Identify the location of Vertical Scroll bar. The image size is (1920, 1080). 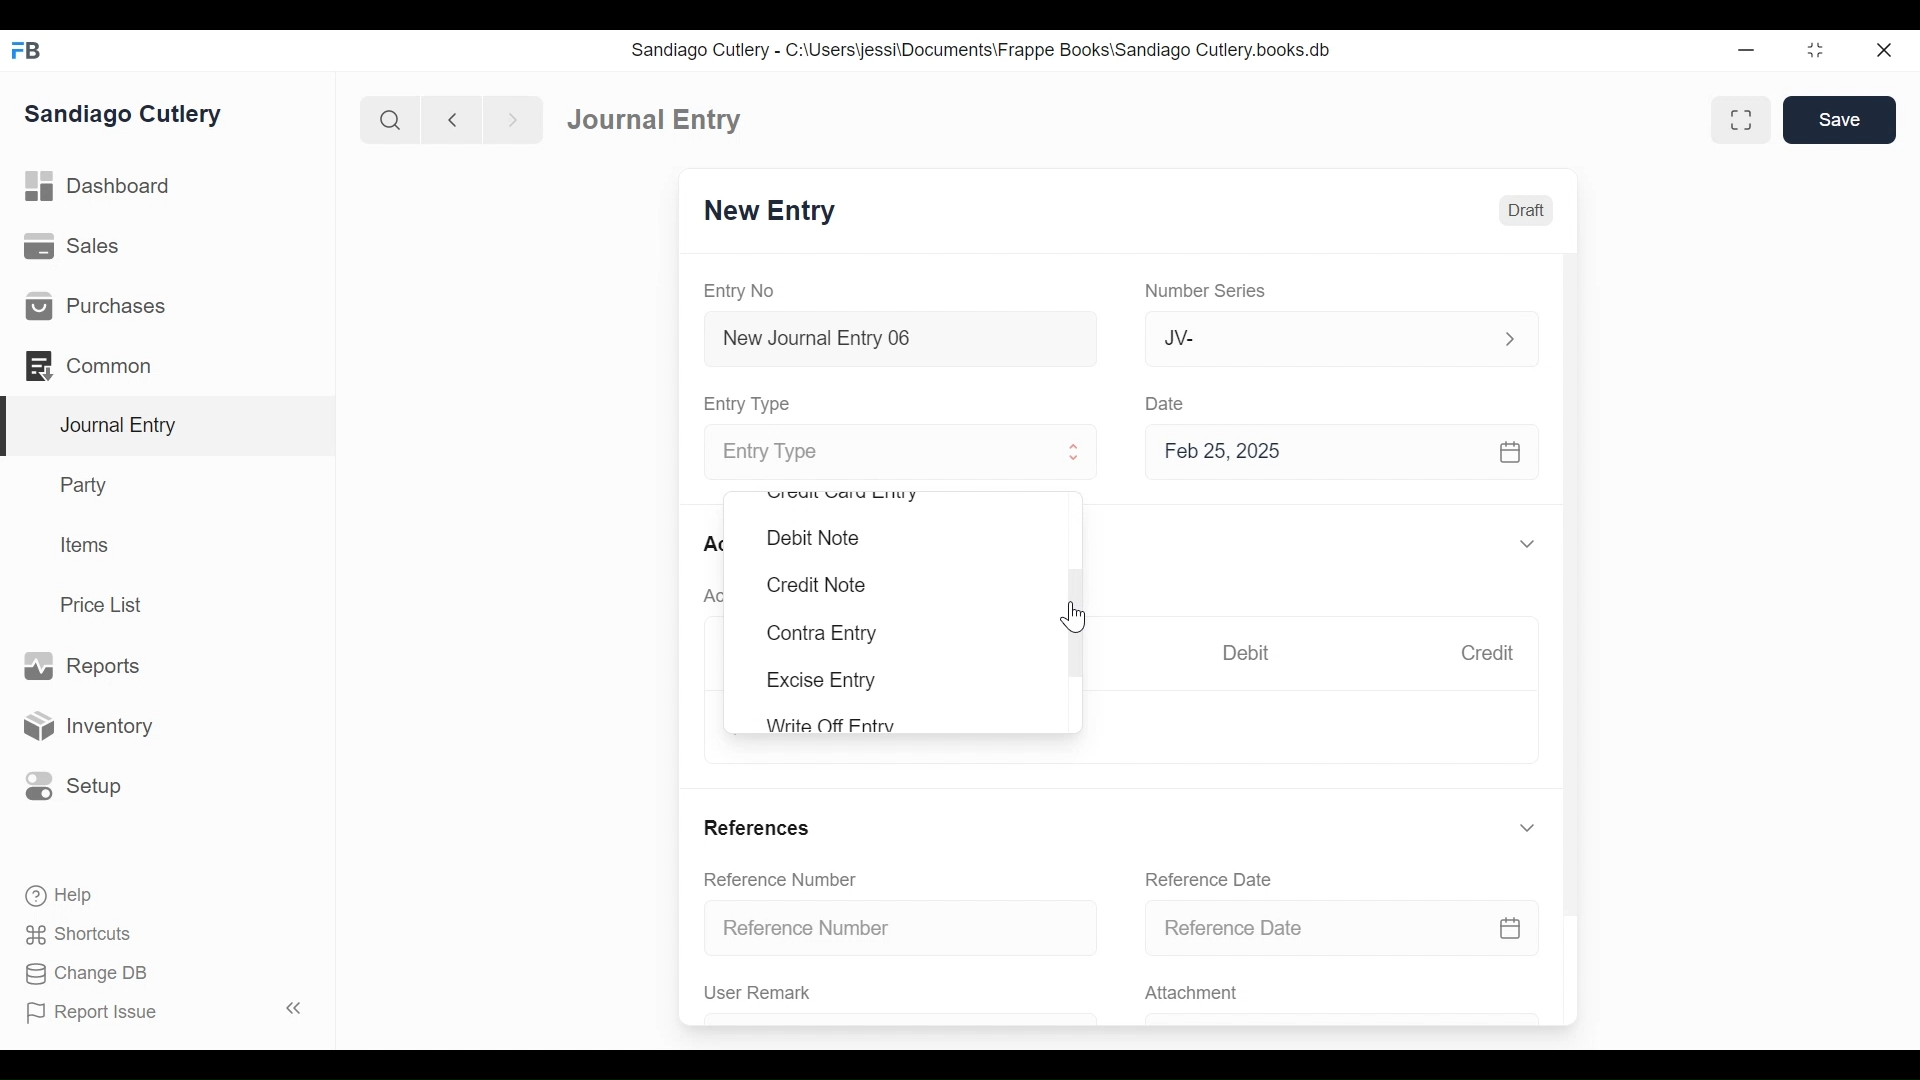
(1076, 624).